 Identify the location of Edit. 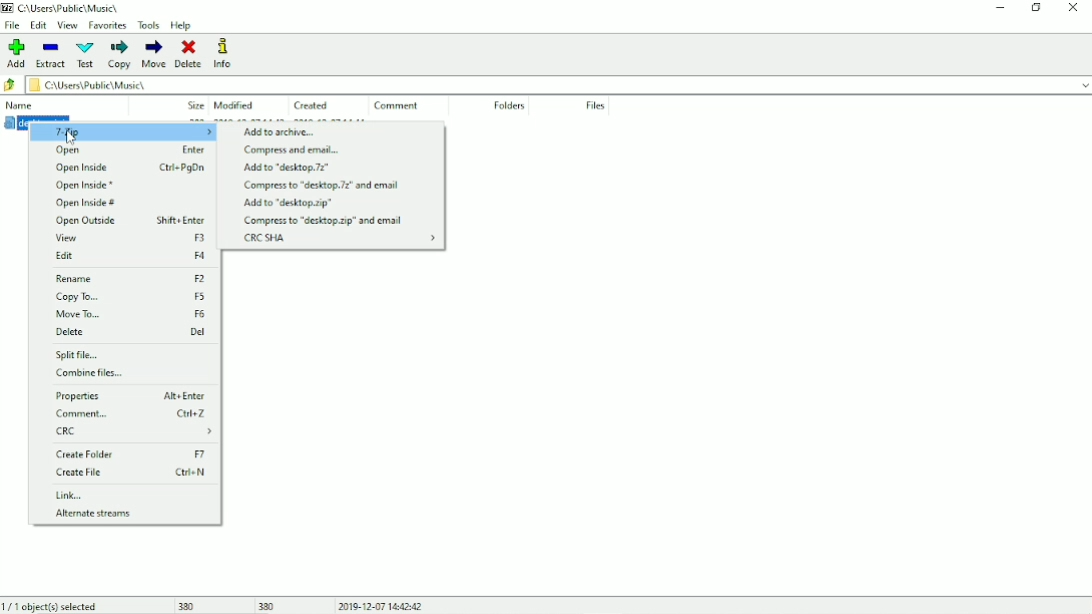
(129, 256).